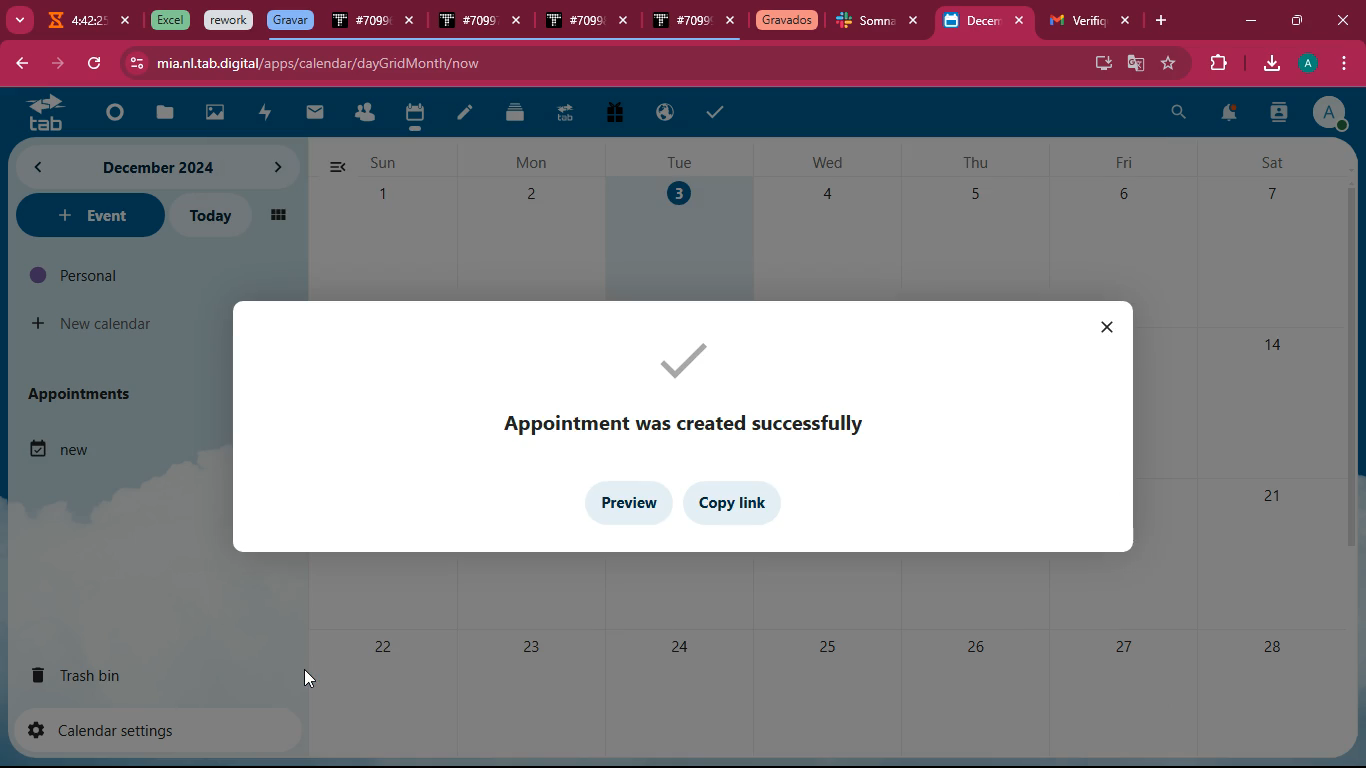 Image resolution: width=1366 pixels, height=768 pixels. Describe the element at coordinates (1100, 61) in the screenshot. I see `desktop` at that location.